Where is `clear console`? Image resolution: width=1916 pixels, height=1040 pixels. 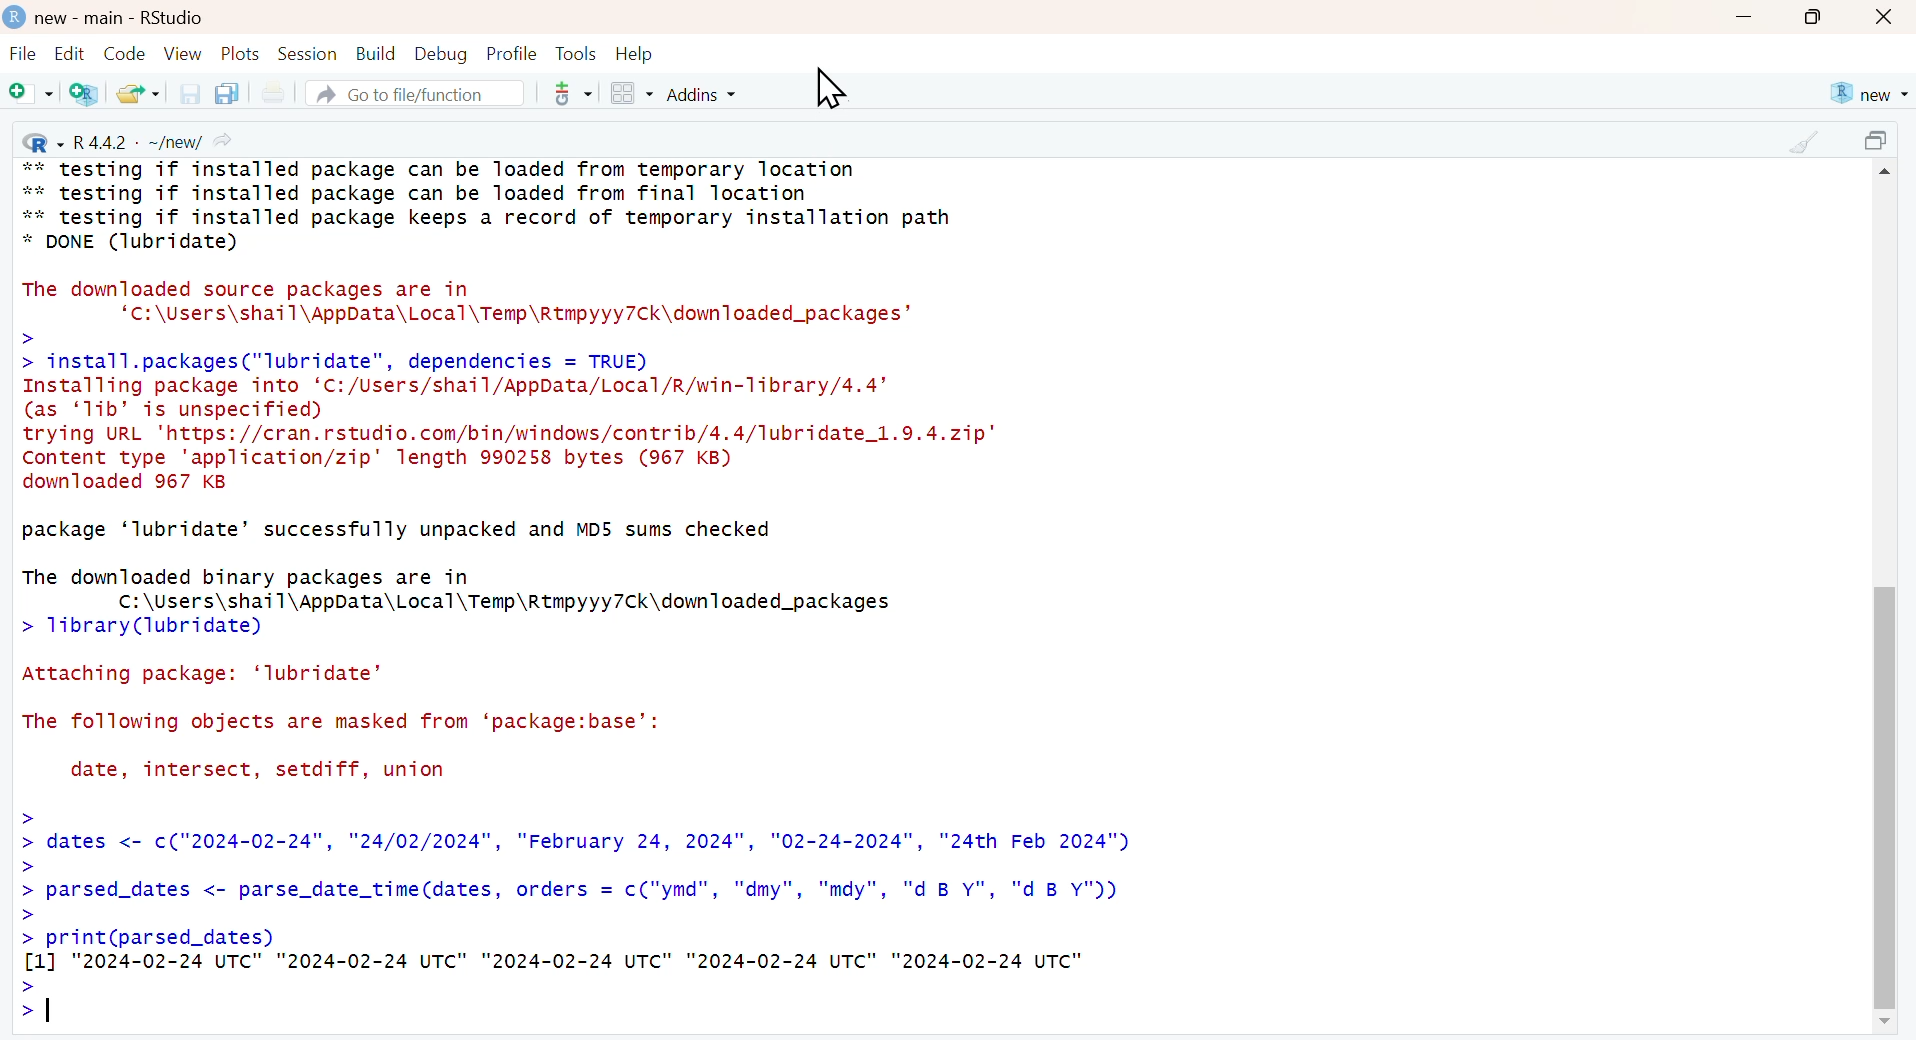 clear console is located at coordinates (1803, 142).